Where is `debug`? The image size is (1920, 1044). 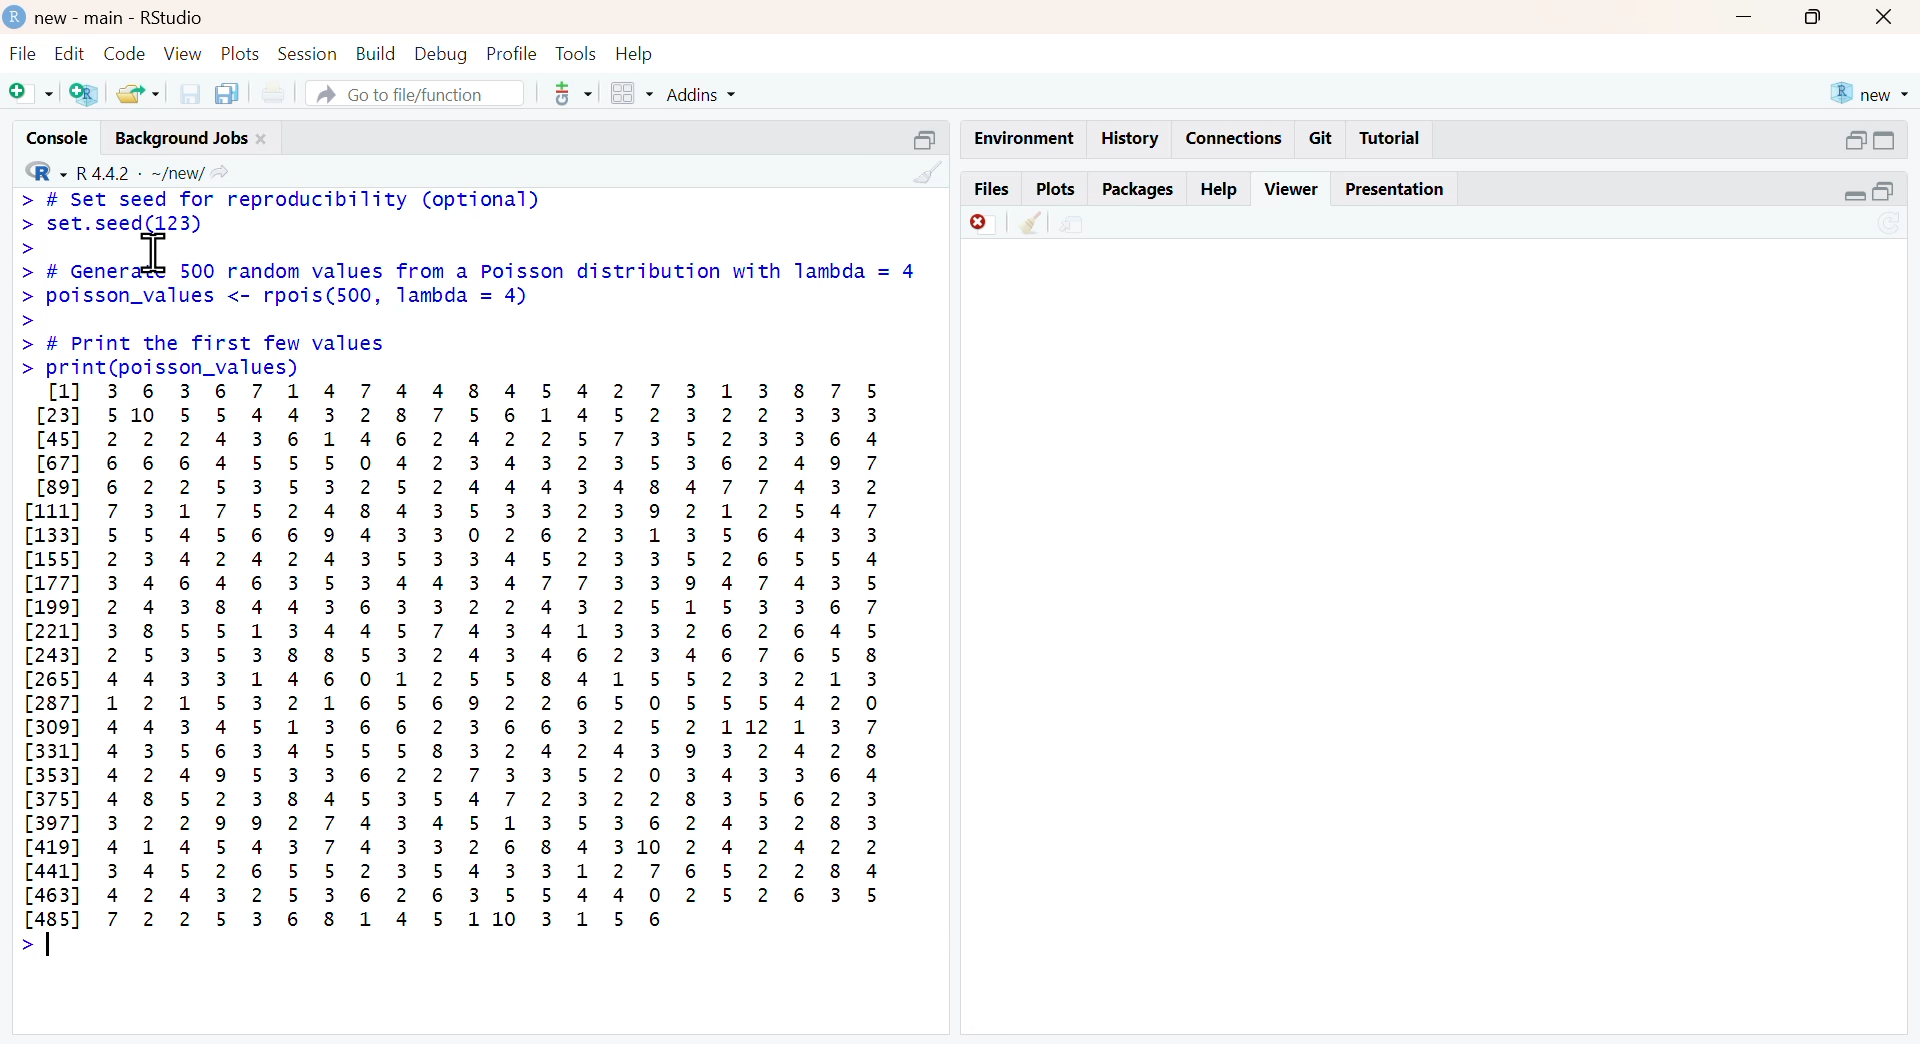
debug is located at coordinates (443, 54).